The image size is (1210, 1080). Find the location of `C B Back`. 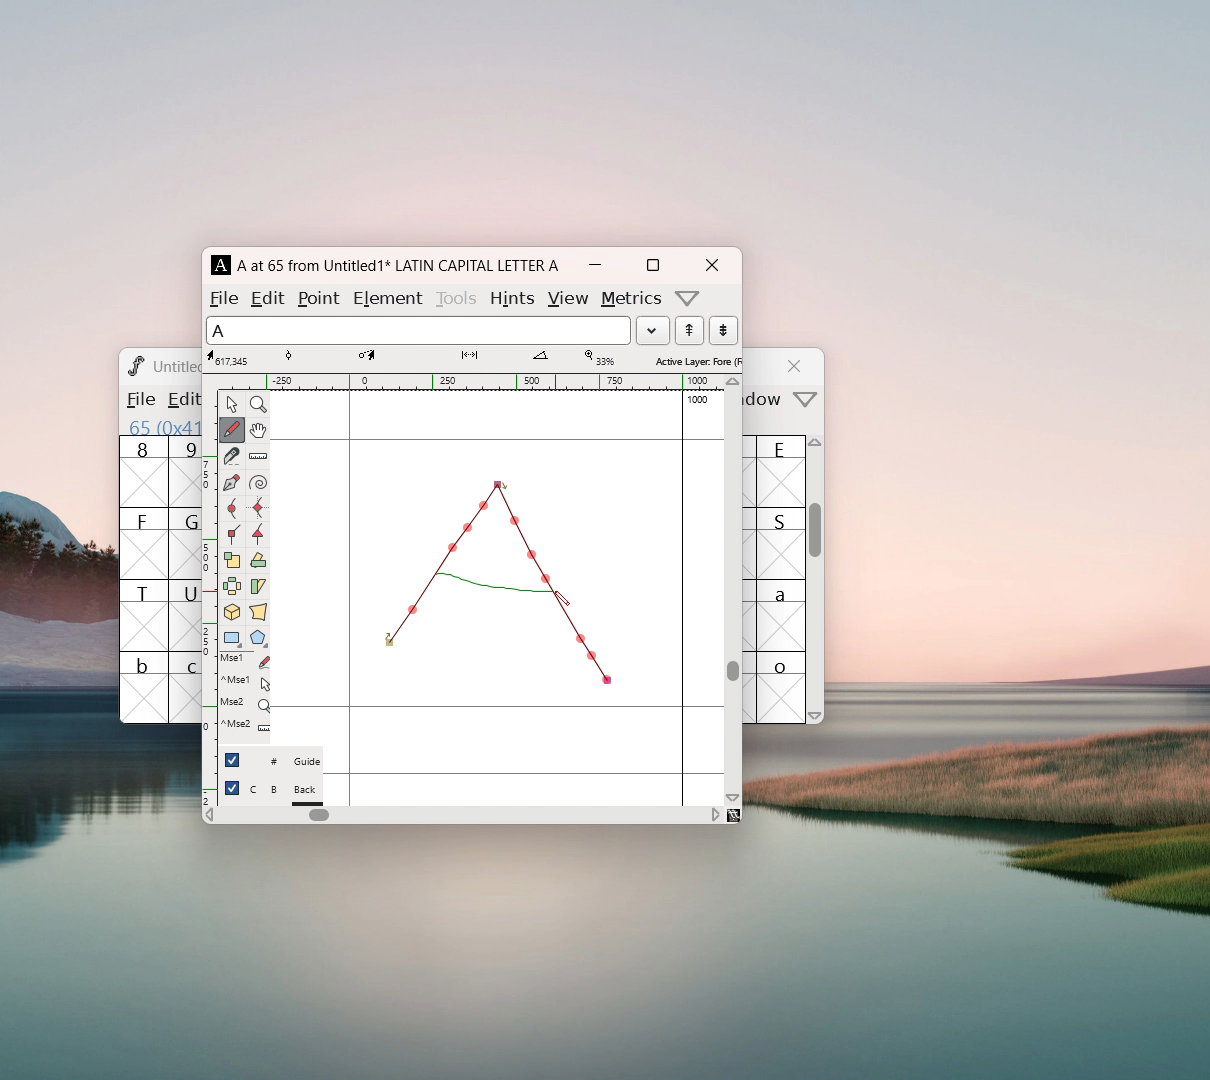

C B Back is located at coordinates (285, 792).